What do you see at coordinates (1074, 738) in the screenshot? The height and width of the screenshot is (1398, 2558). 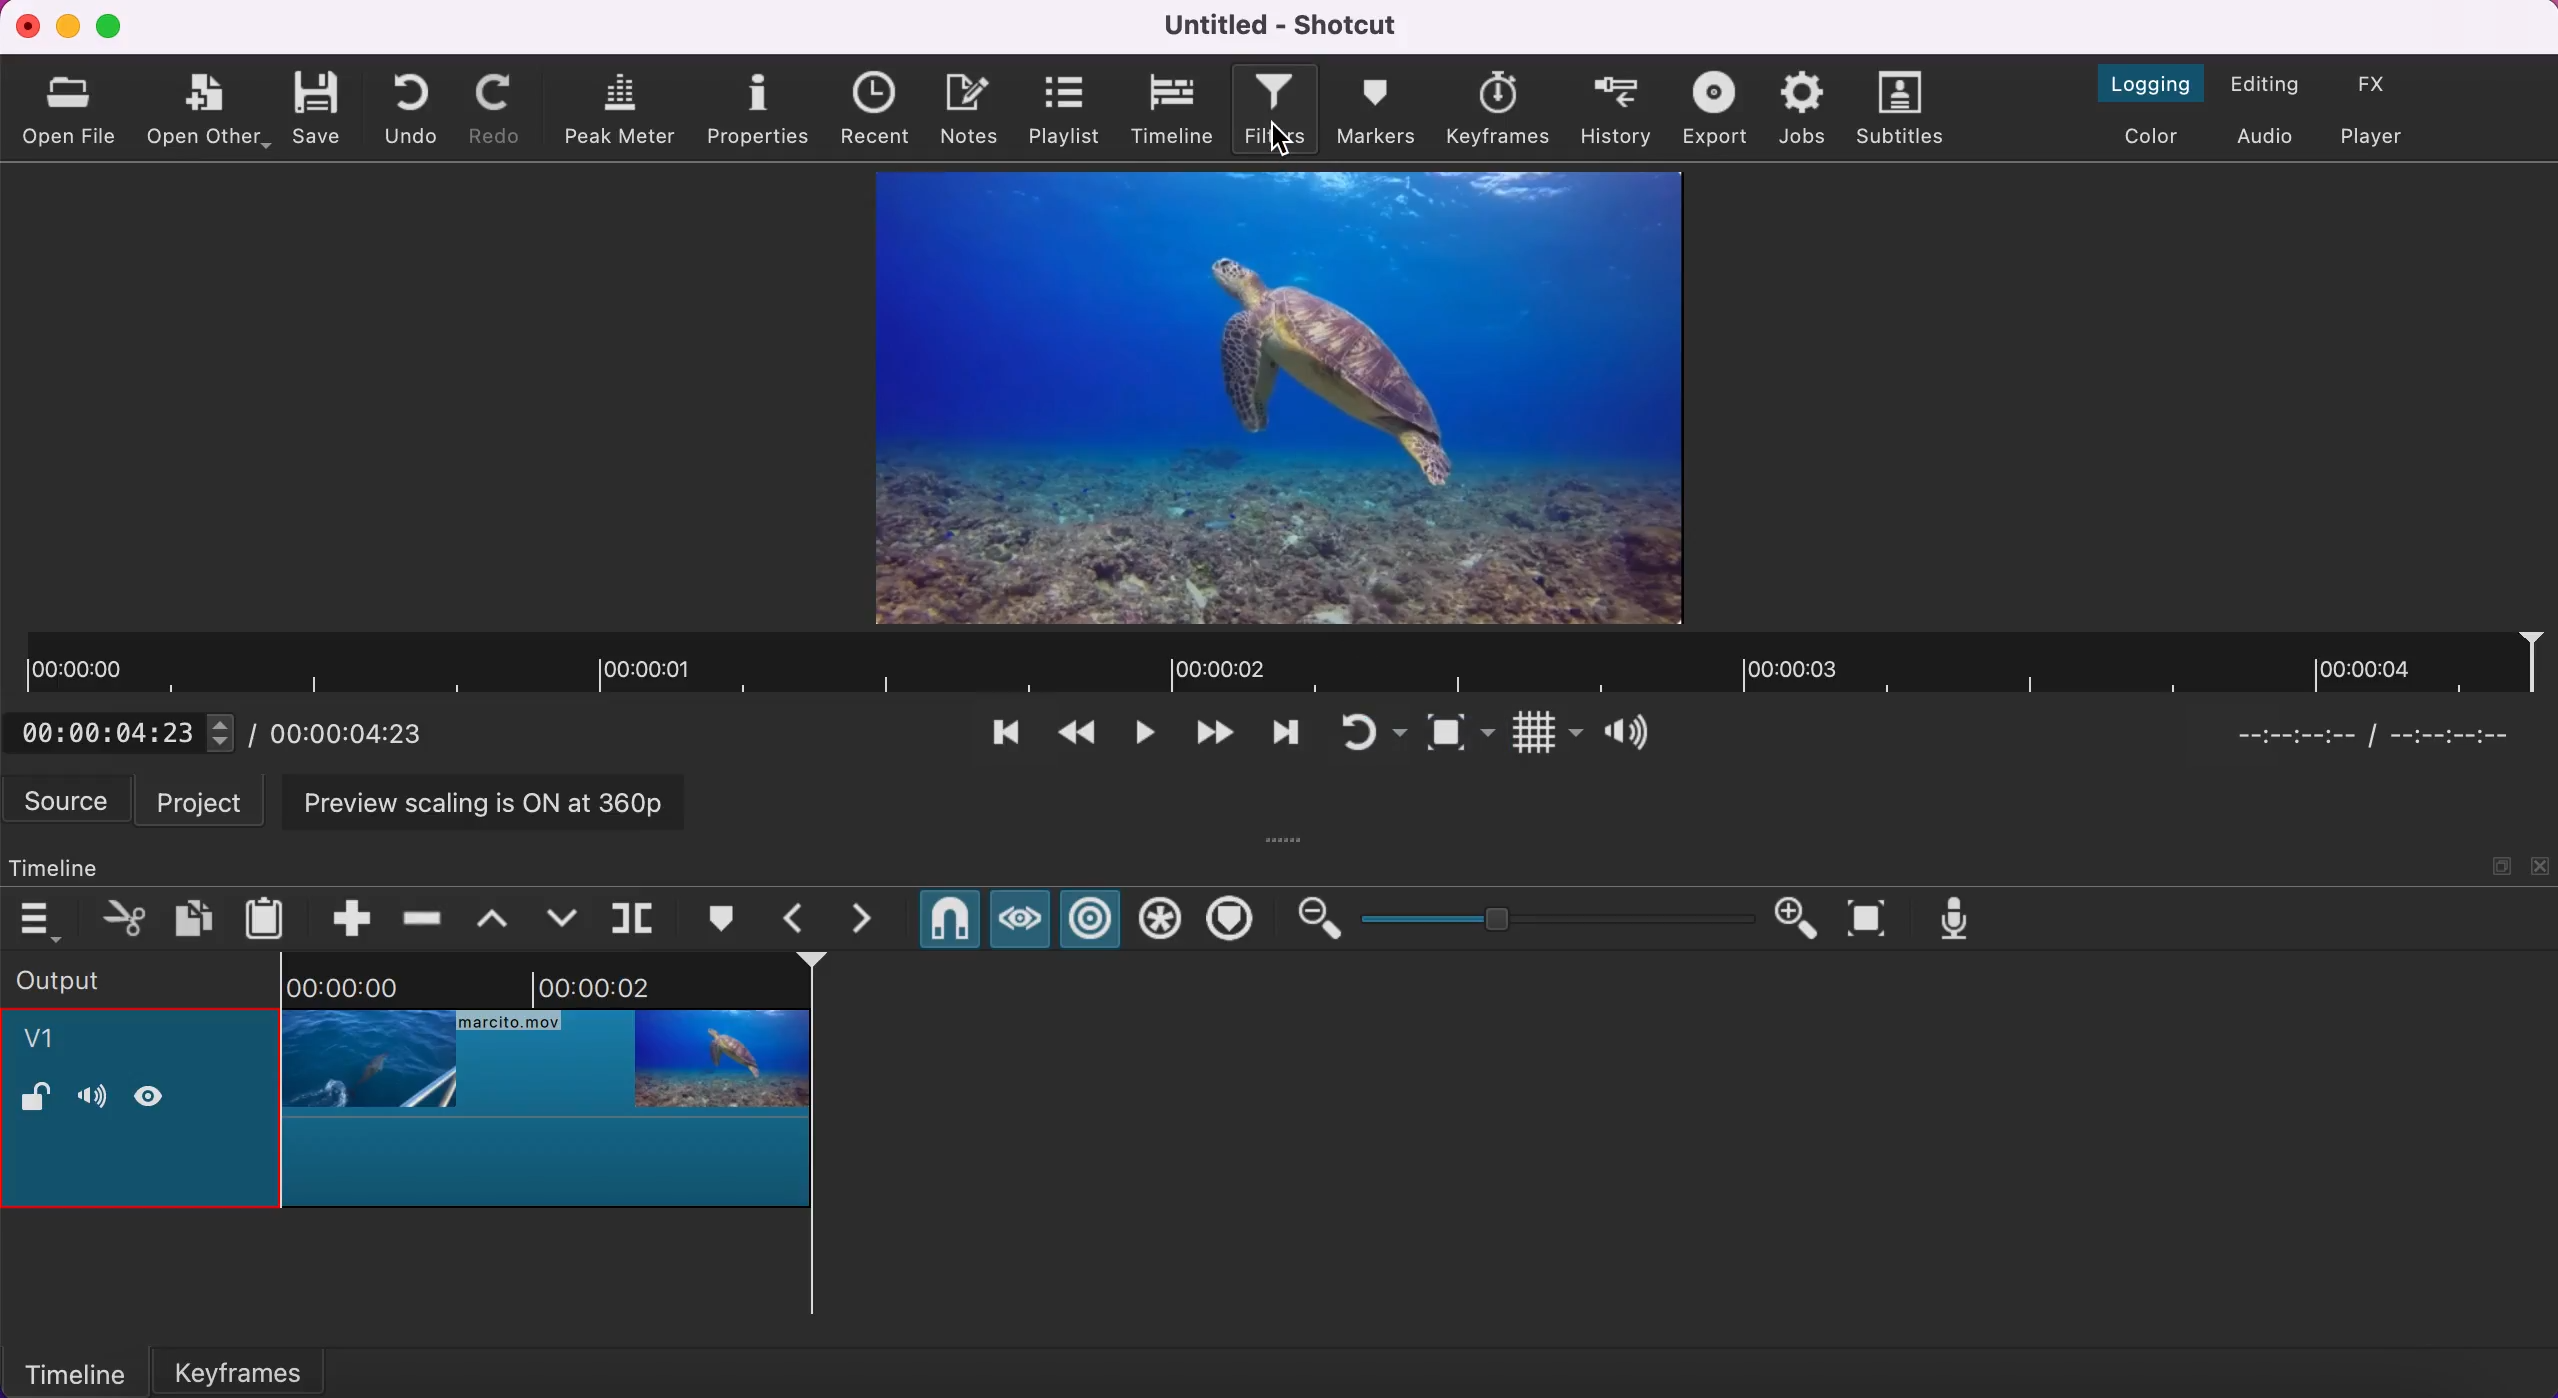 I see `play quickly backwards` at bounding box center [1074, 738].